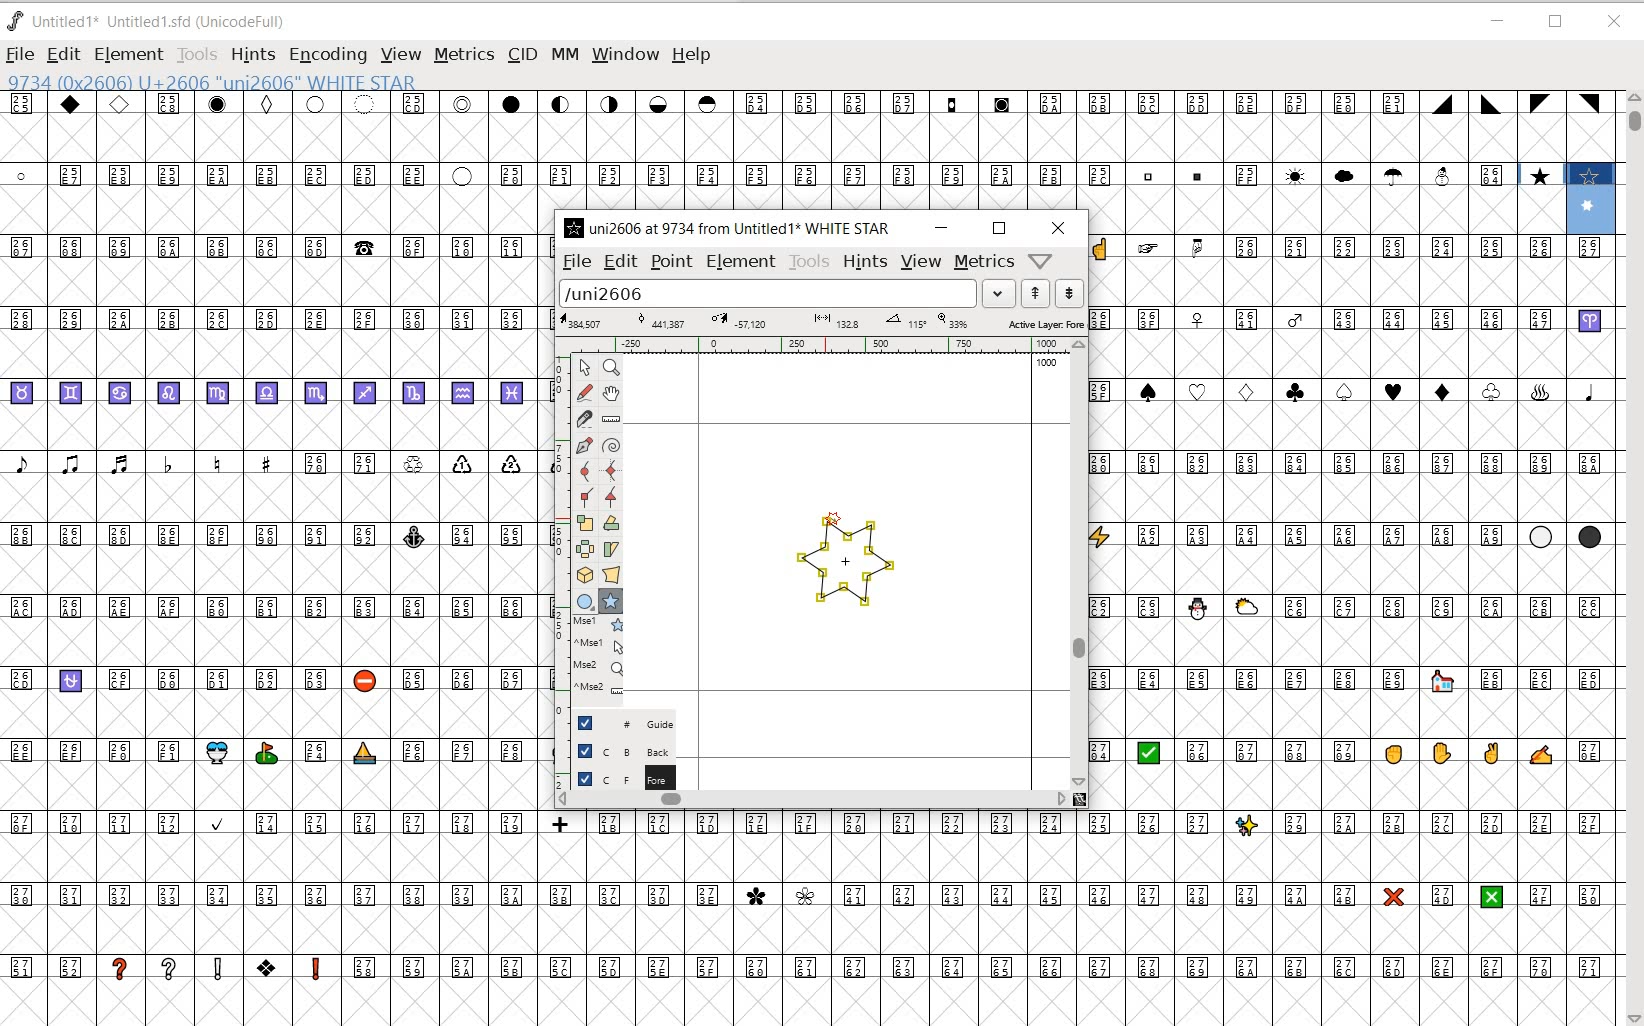 The image size is (1644, 1026). I want to click on ADD A TANGENT POINT, so click(612, 498).